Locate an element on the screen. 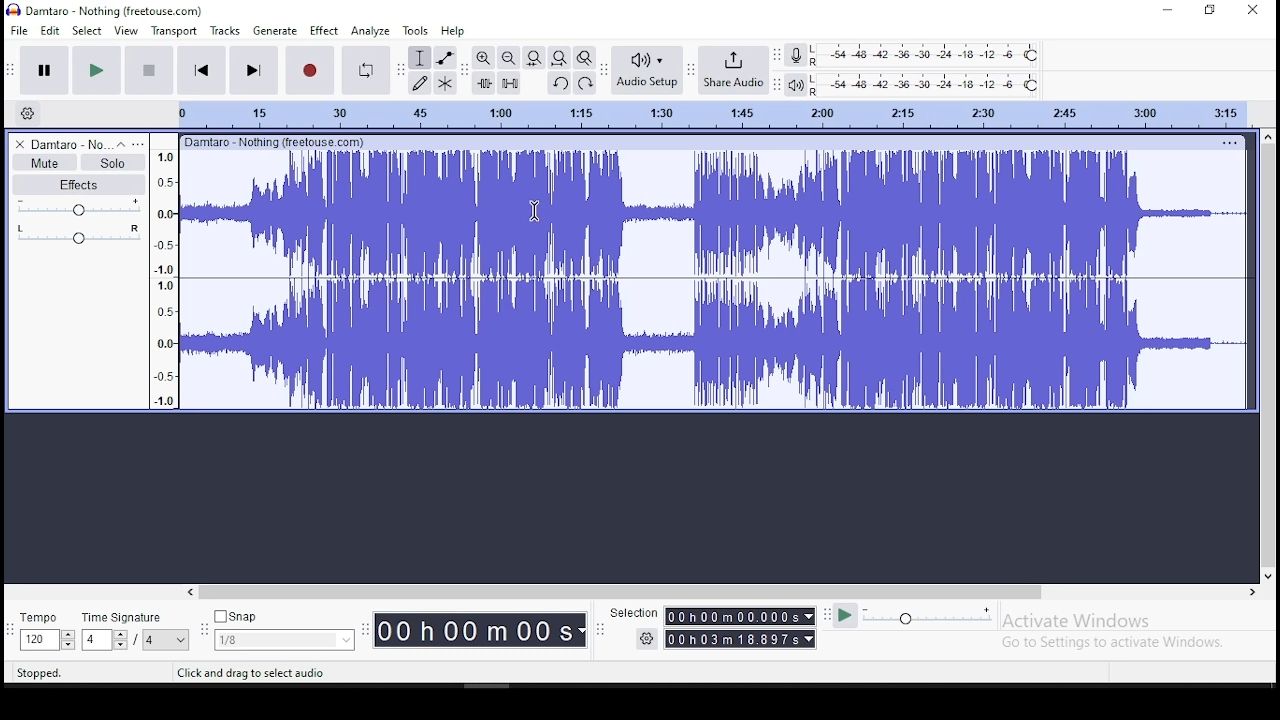 The width and height of the screenshot is (1280, 720). selection tool is located at coordinates (419, 58).